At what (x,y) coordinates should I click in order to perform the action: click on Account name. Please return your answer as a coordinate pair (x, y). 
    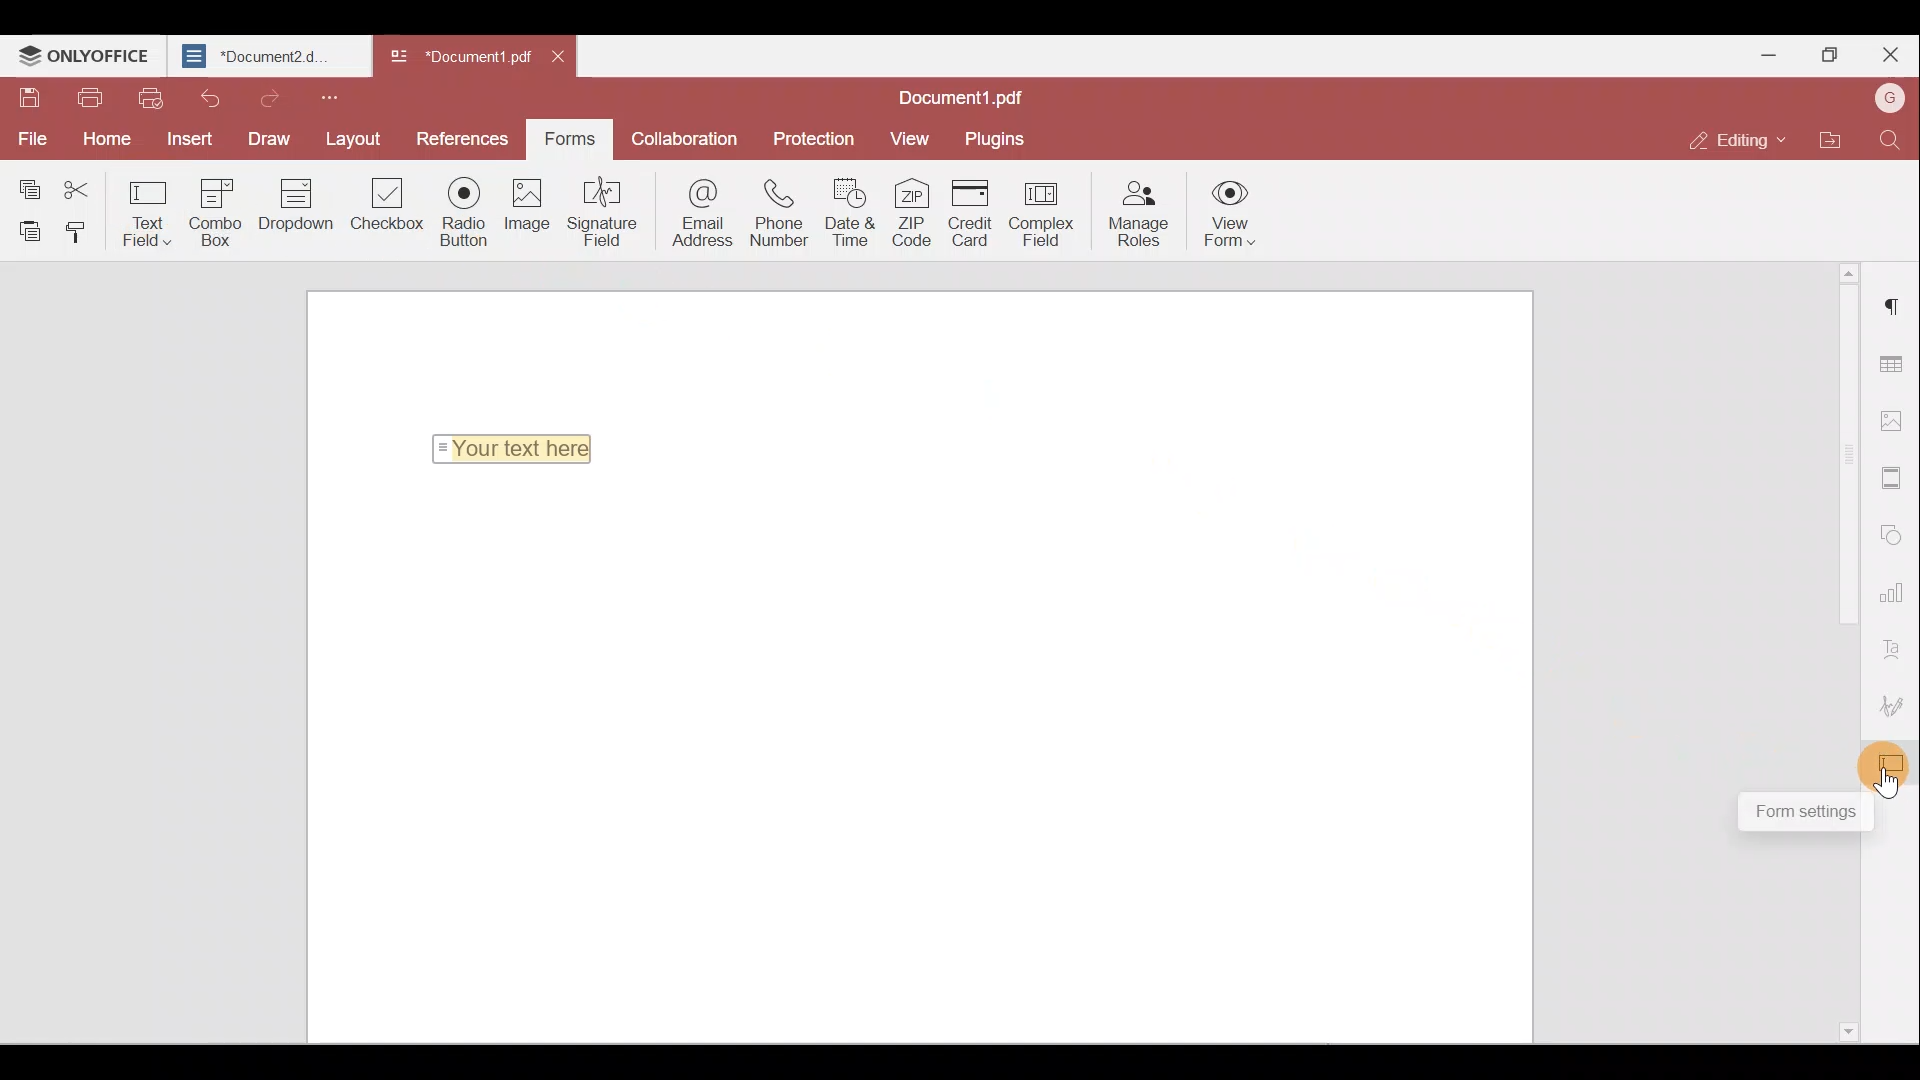
    Looking at the image, I should click on (1889, 97).